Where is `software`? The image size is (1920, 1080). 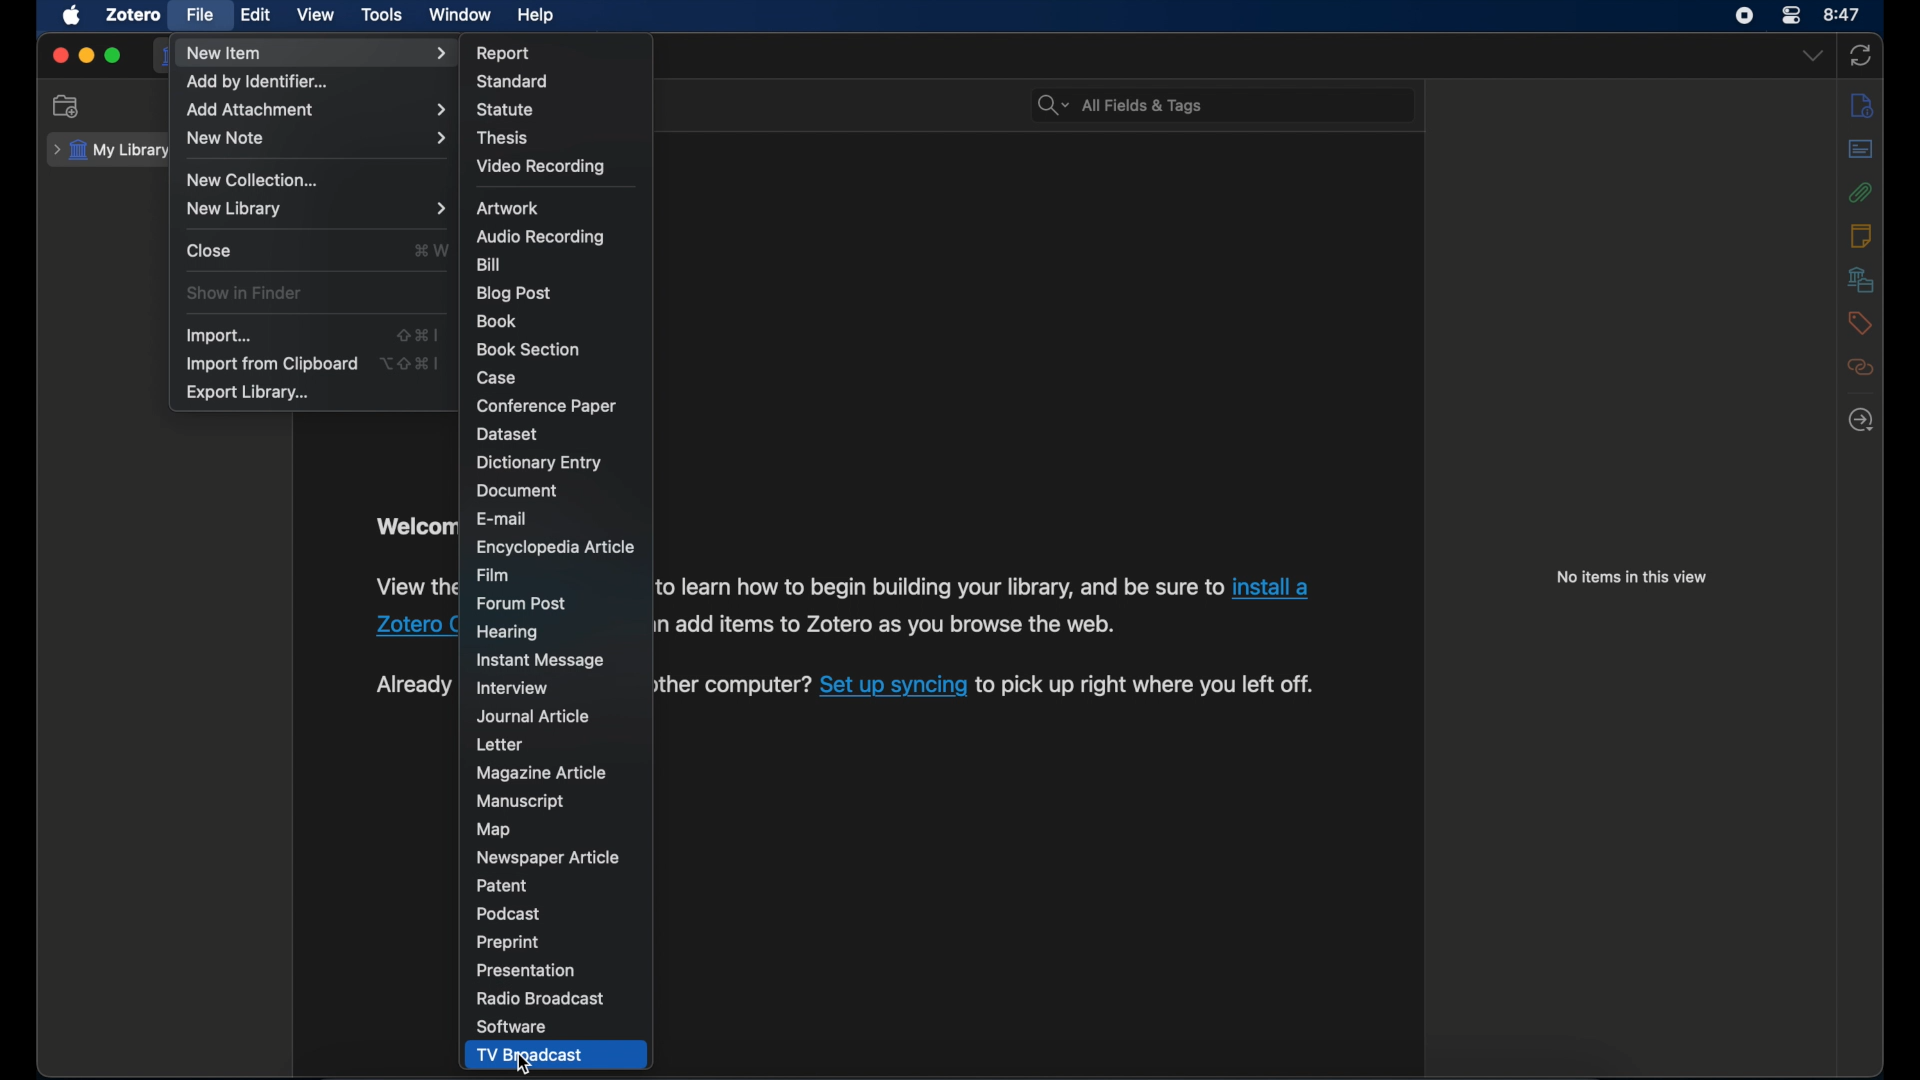
software is located at coordinates (515, 1028).